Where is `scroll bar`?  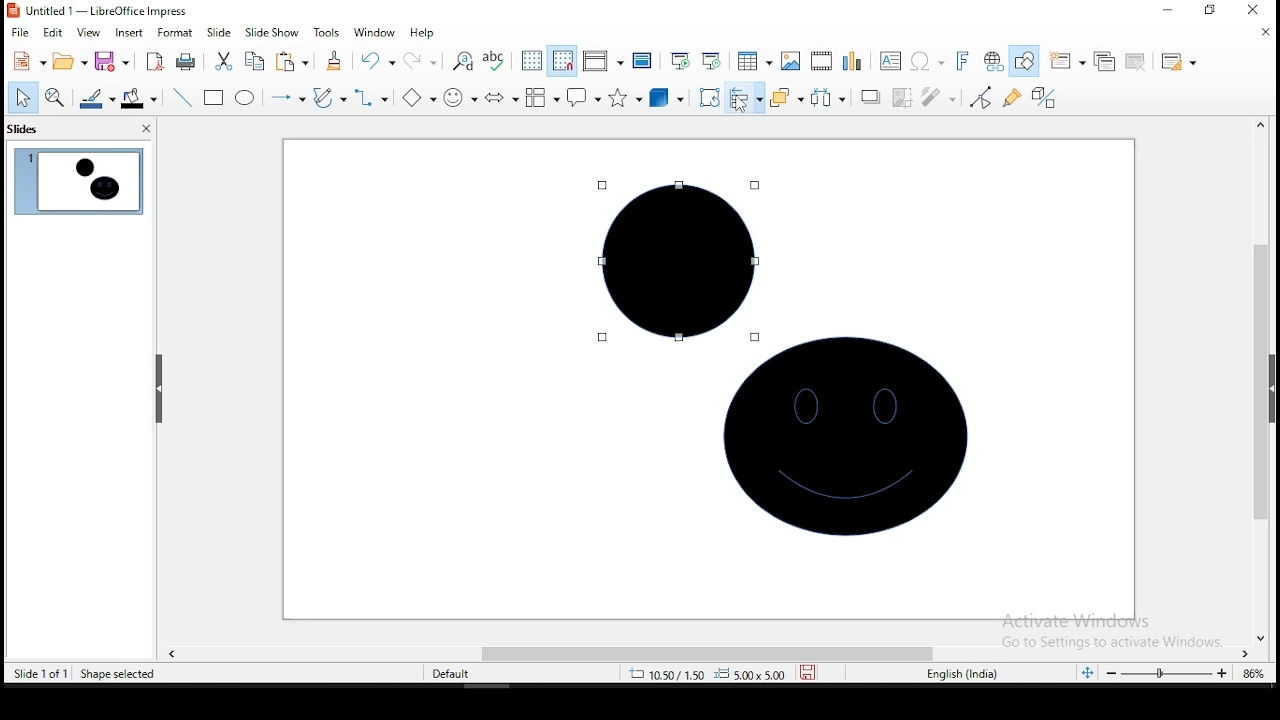
scroll bar is located at coordinates (1267, 379).